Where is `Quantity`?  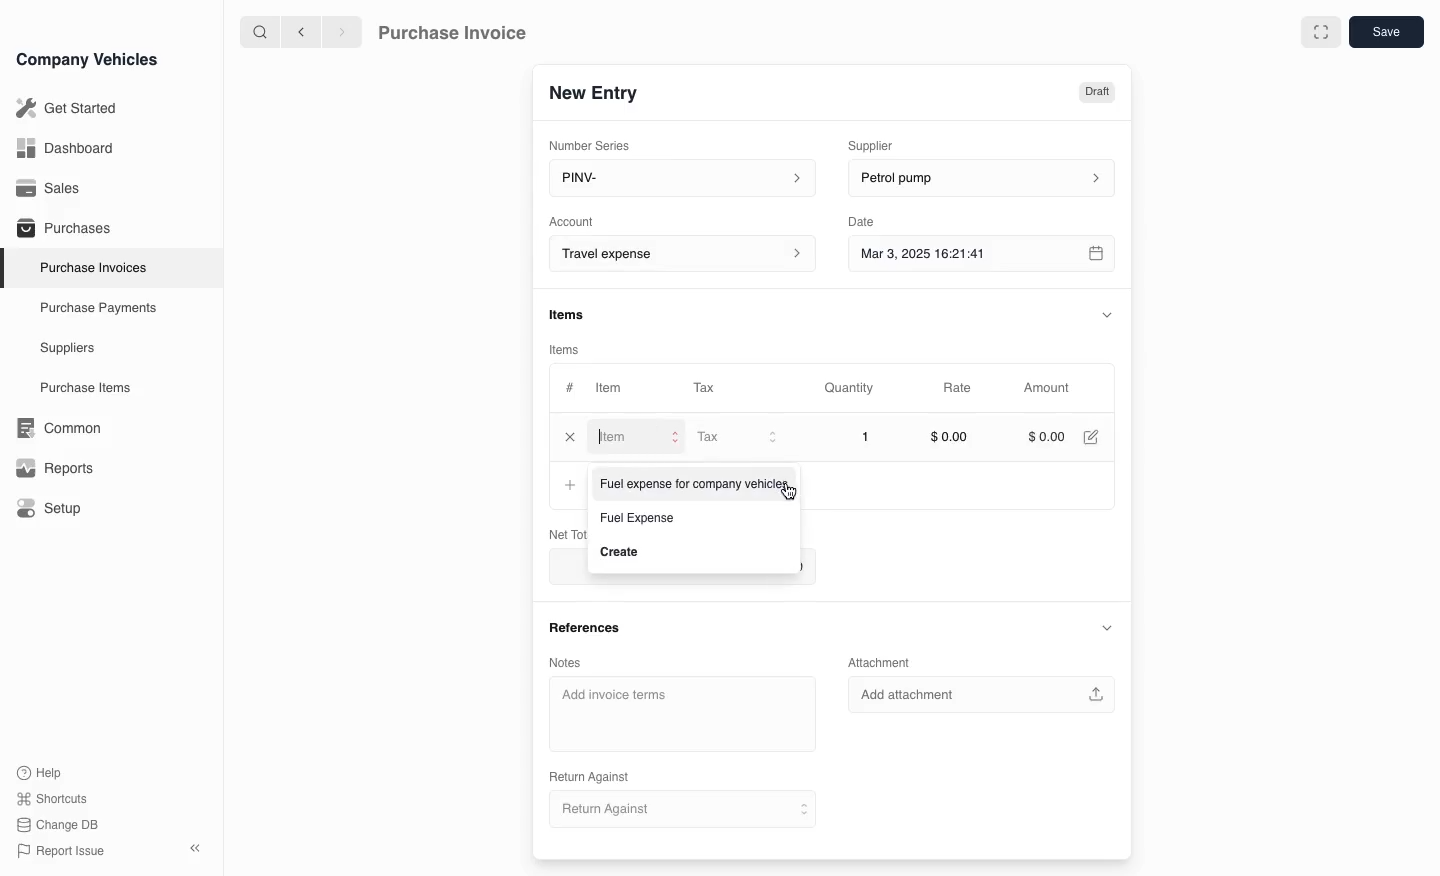 Quantity is located at coordinates (852, 388).